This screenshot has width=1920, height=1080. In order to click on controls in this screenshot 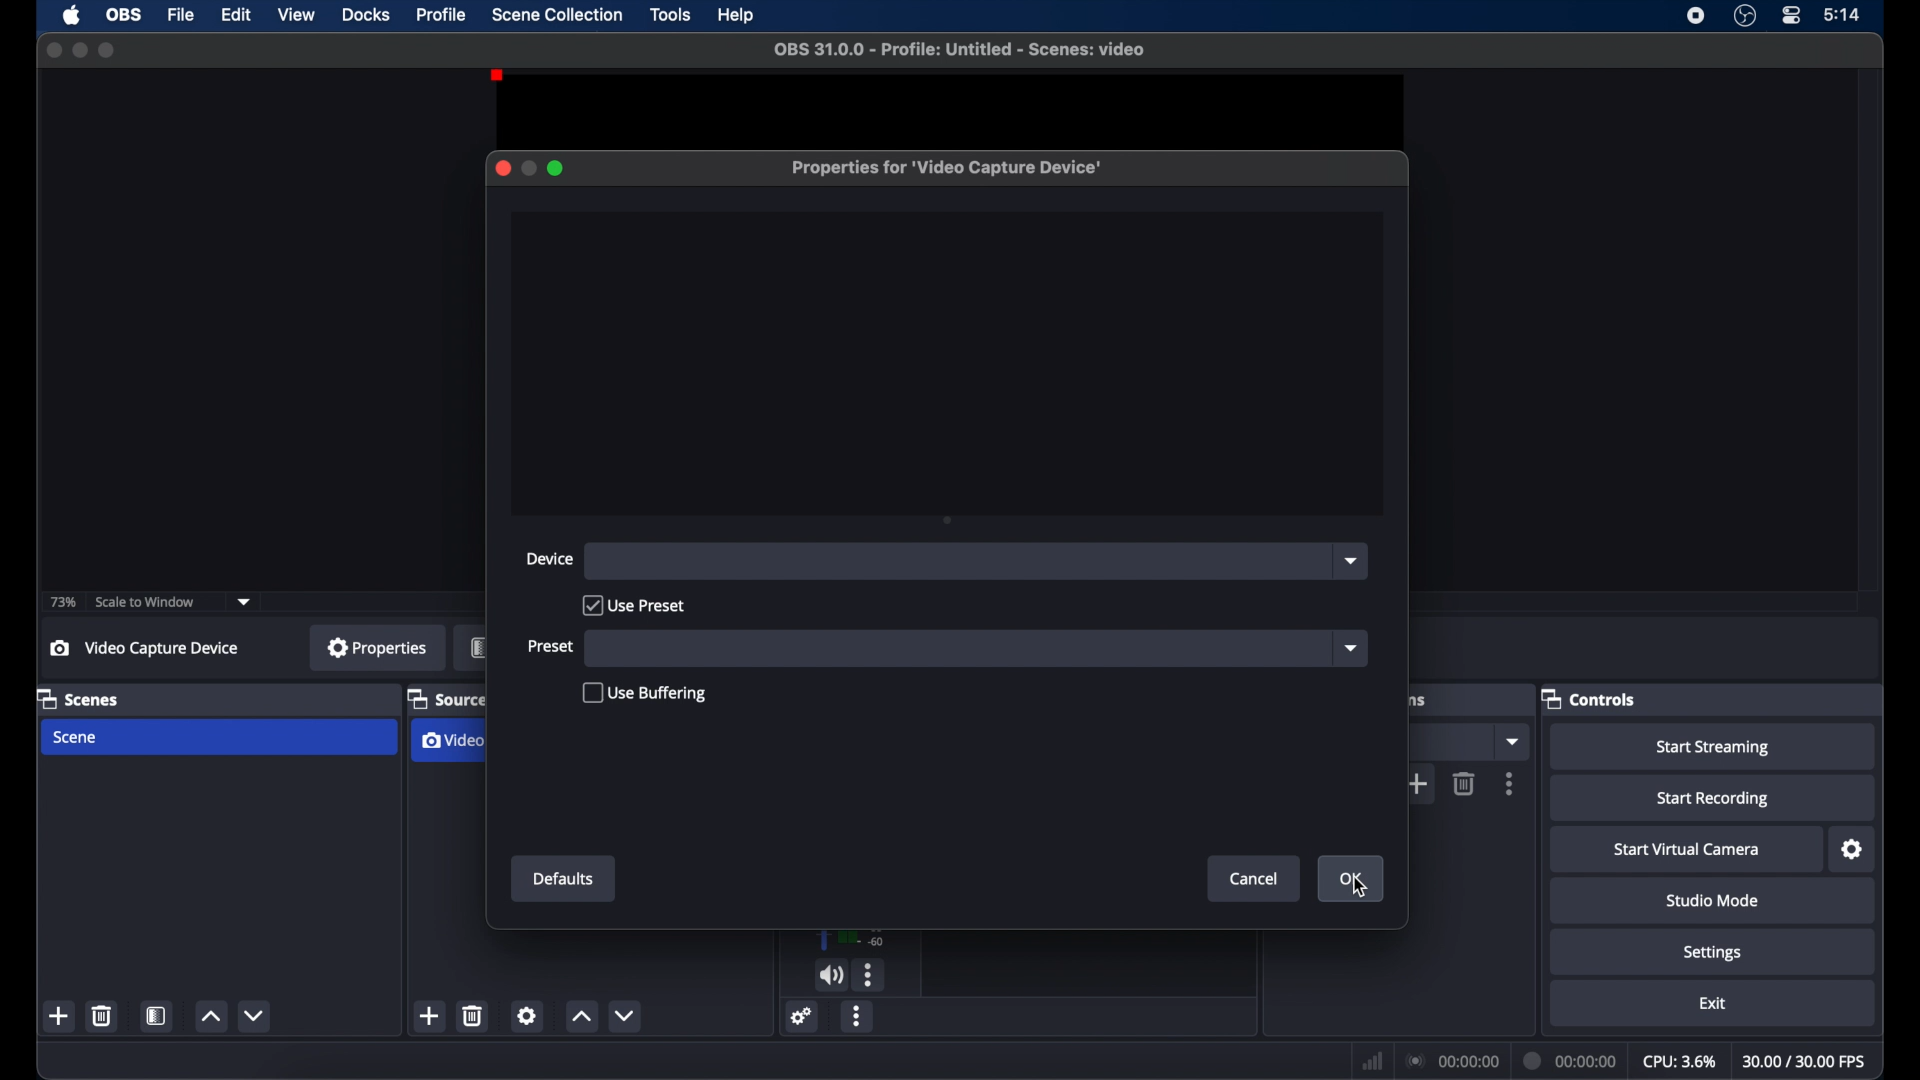, I will do `click(1589, 698)`.